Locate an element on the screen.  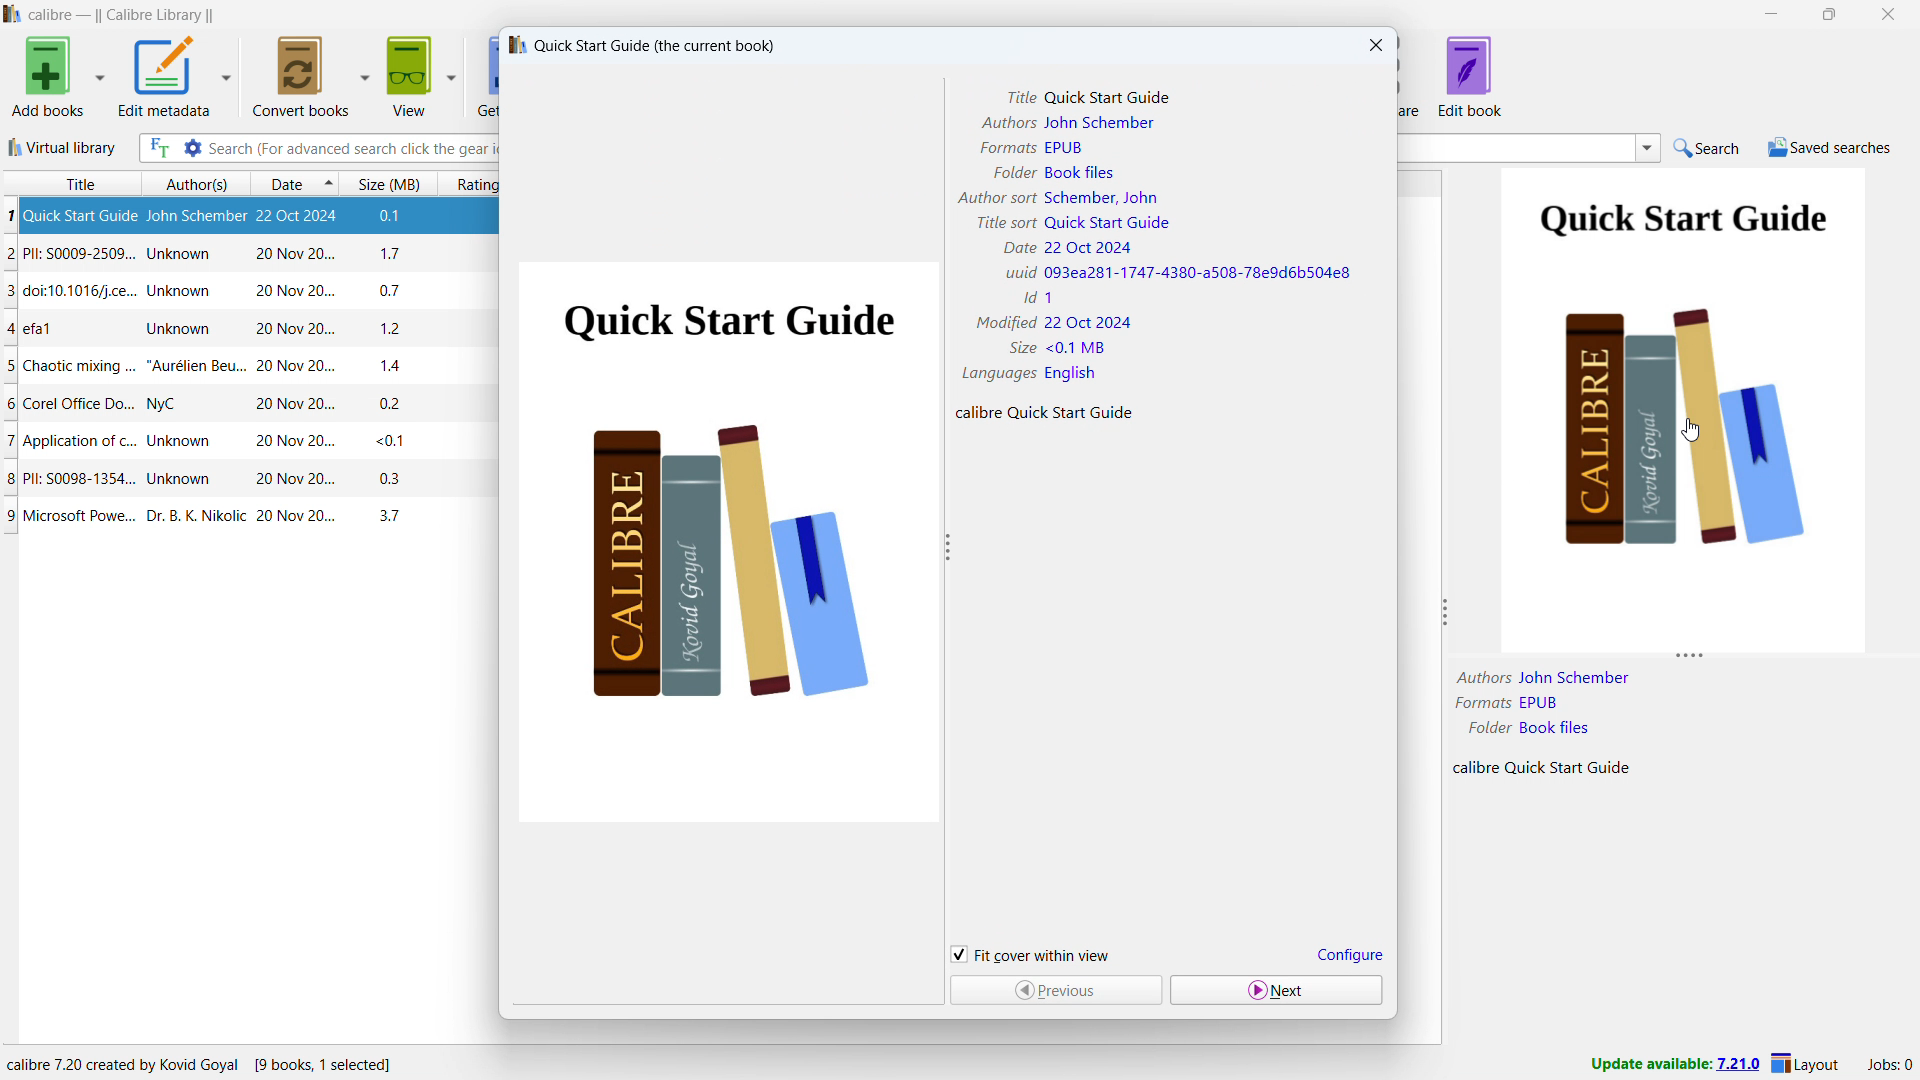
Quick Start Guide is located at coordinates (71, 216).